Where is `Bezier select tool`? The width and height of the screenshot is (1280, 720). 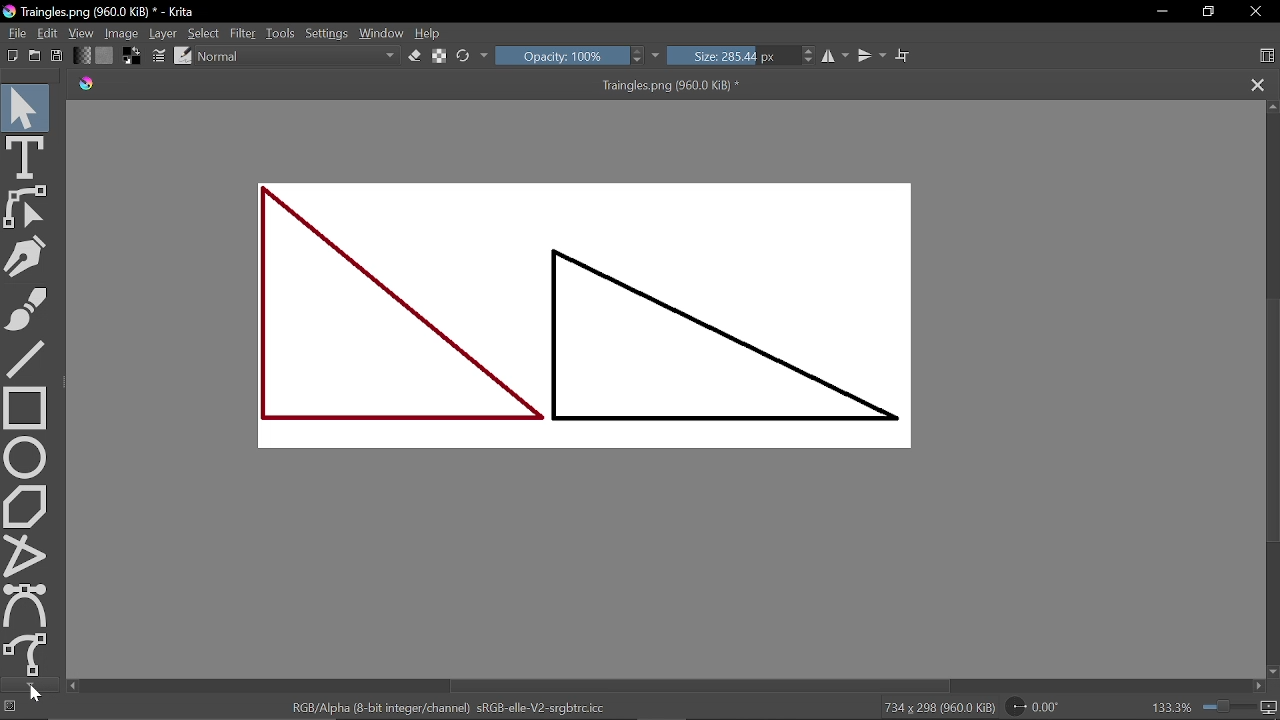 Bezier select tool is located at coordinates (28, 605).